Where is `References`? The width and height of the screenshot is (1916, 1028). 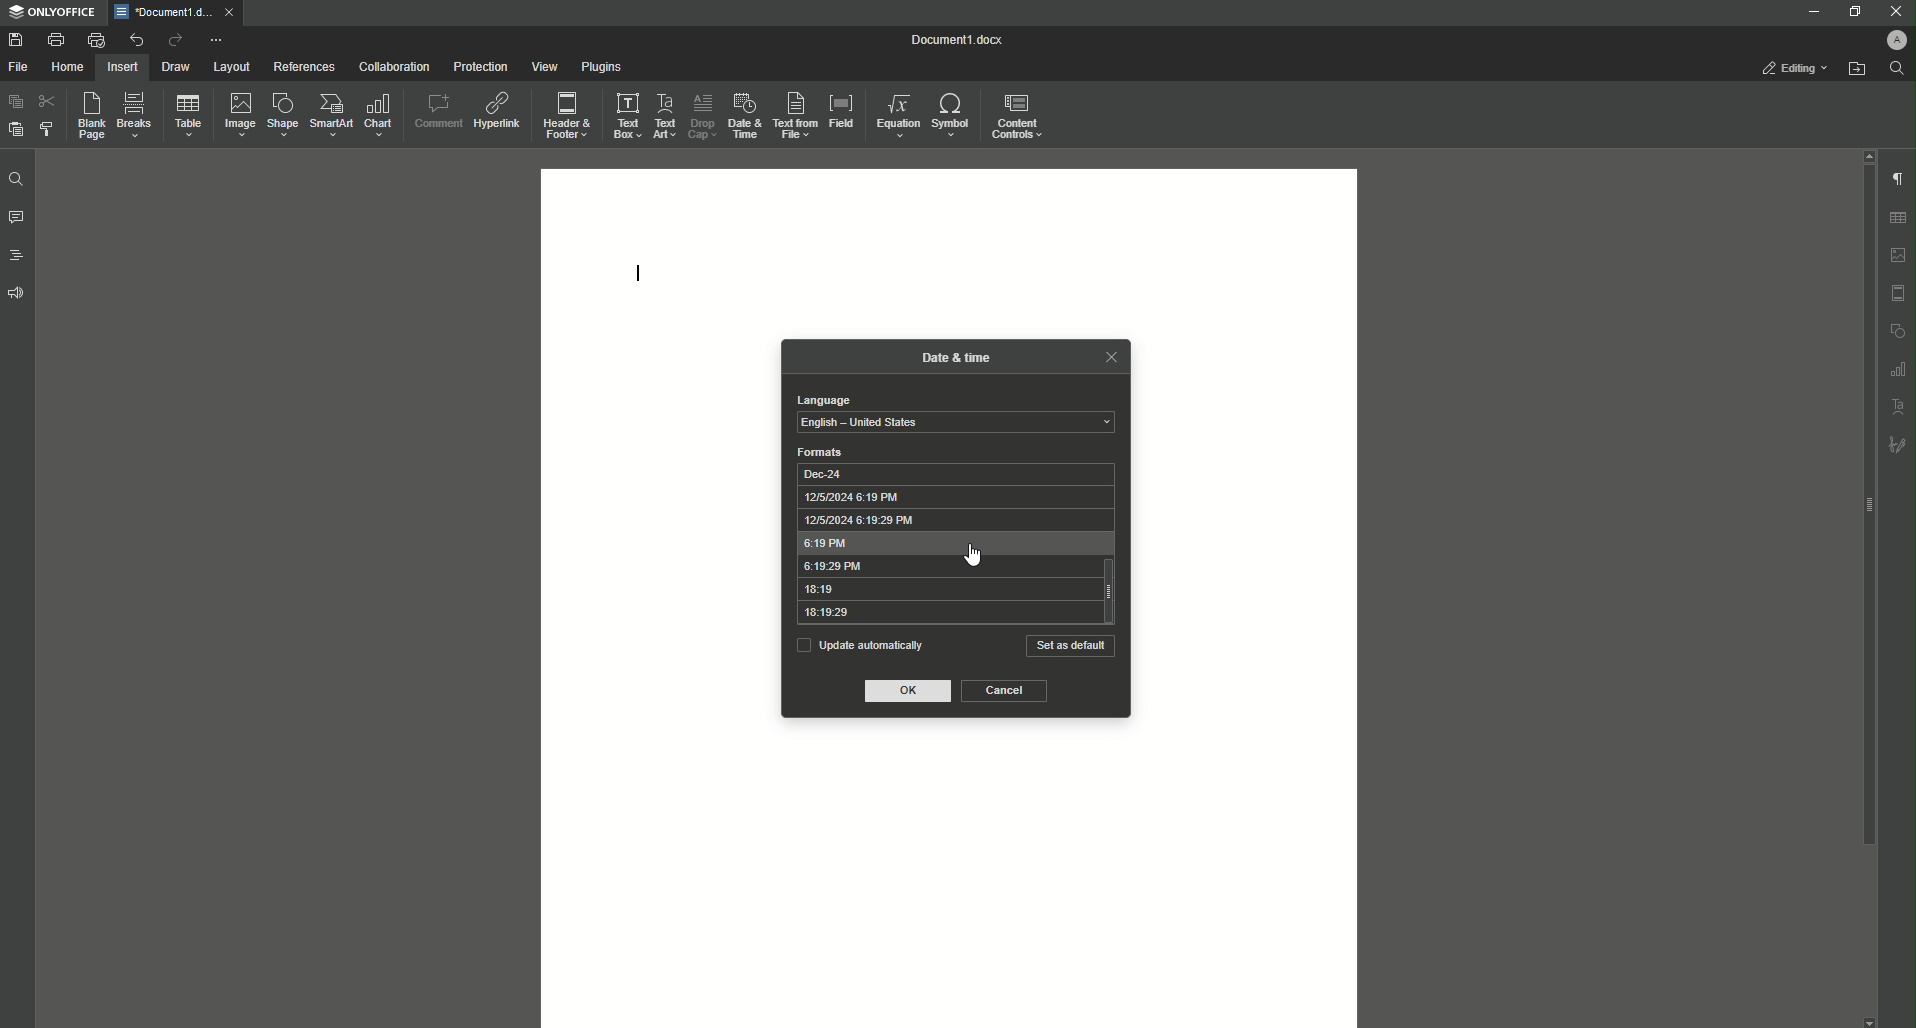 References is located at coordinates (303, 67).